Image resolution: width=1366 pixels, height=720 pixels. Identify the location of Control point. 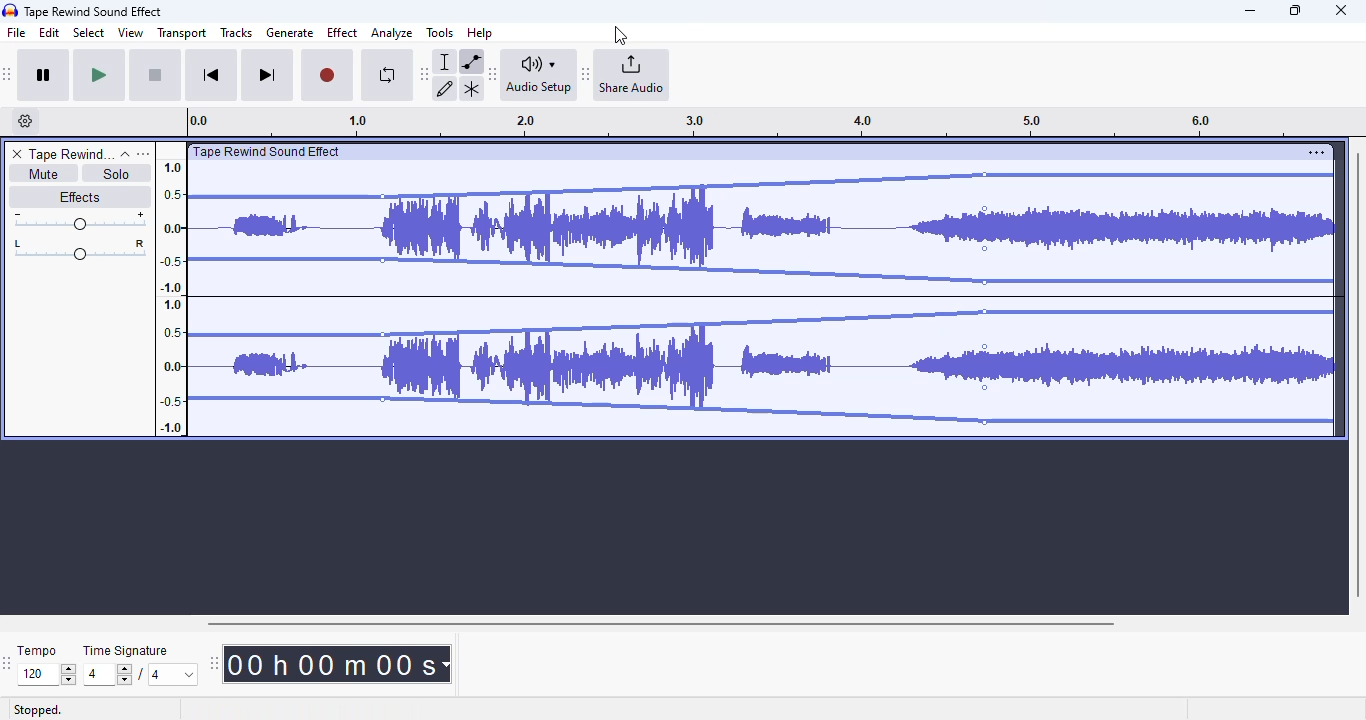
(383, 197).